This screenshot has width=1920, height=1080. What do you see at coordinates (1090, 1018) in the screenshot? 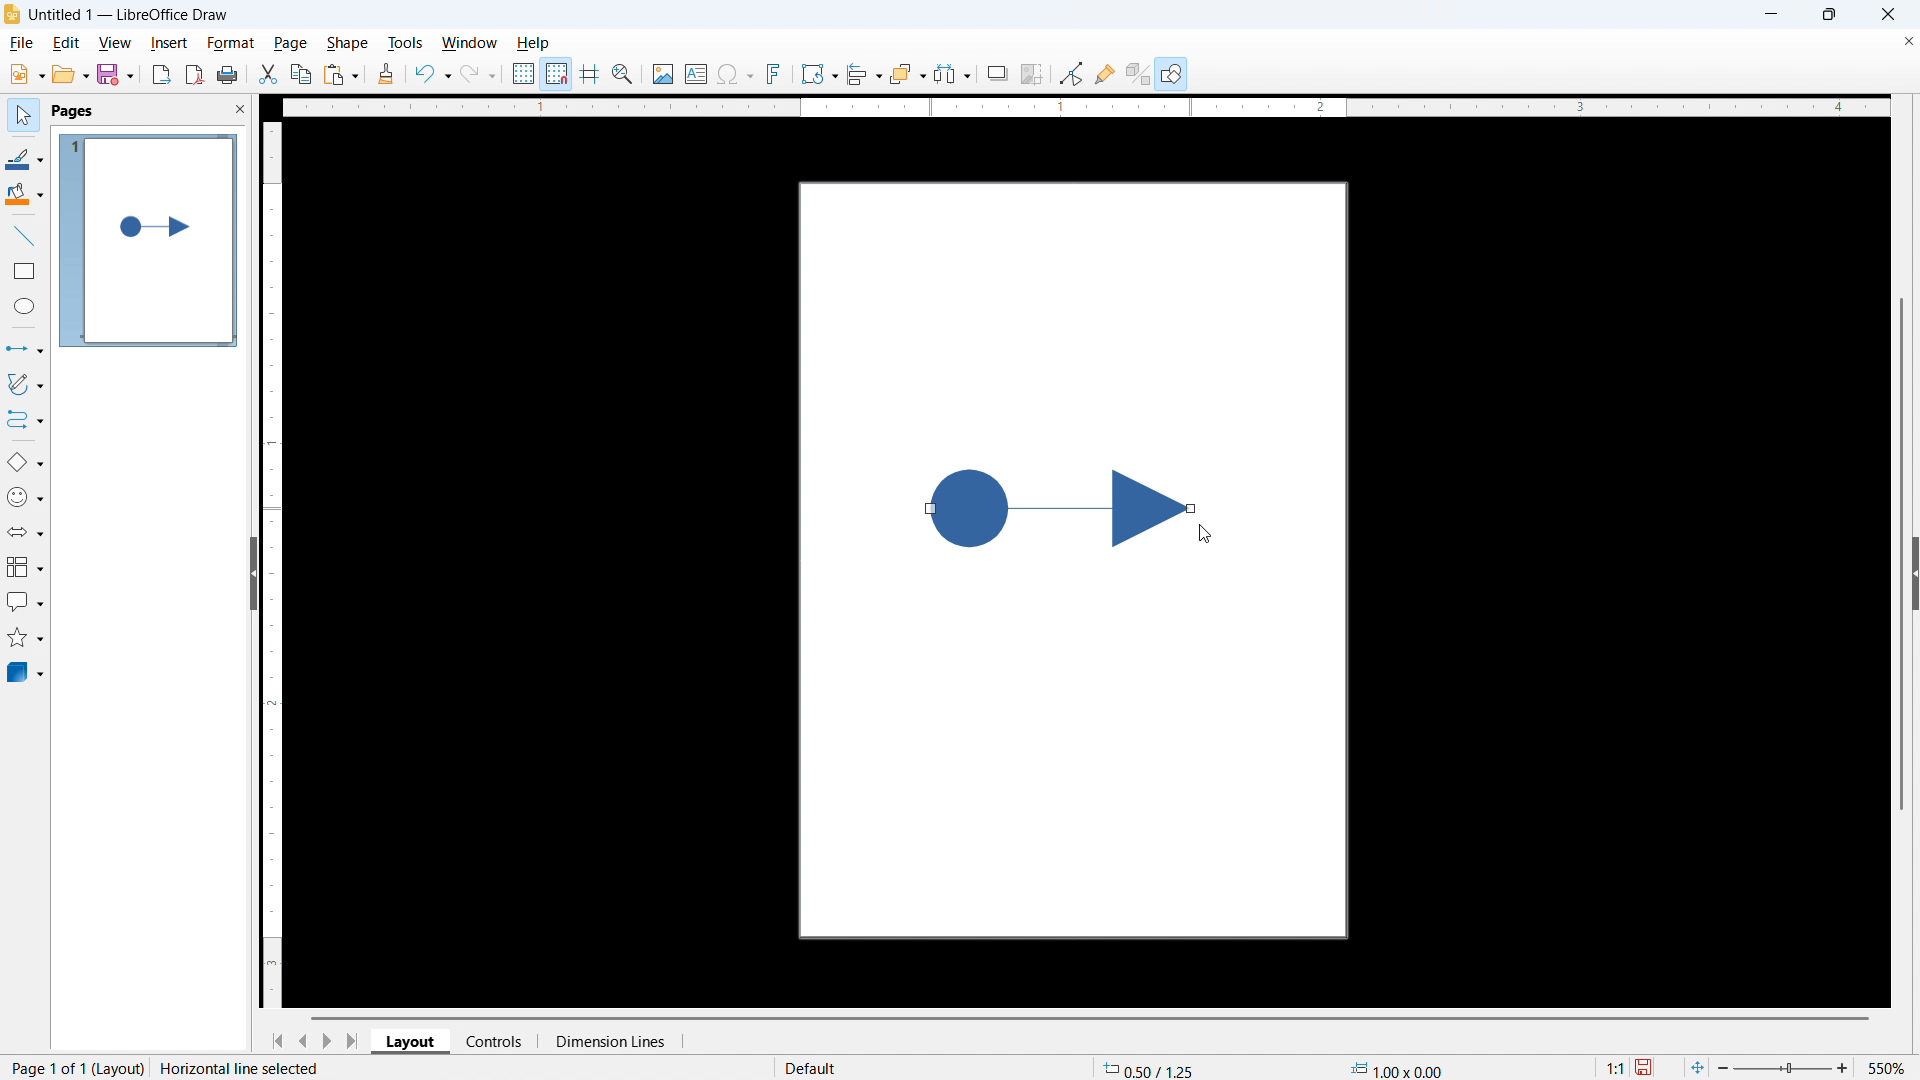
I see `Horizontal scroll bar ` at bounding box center [1090, 1018].